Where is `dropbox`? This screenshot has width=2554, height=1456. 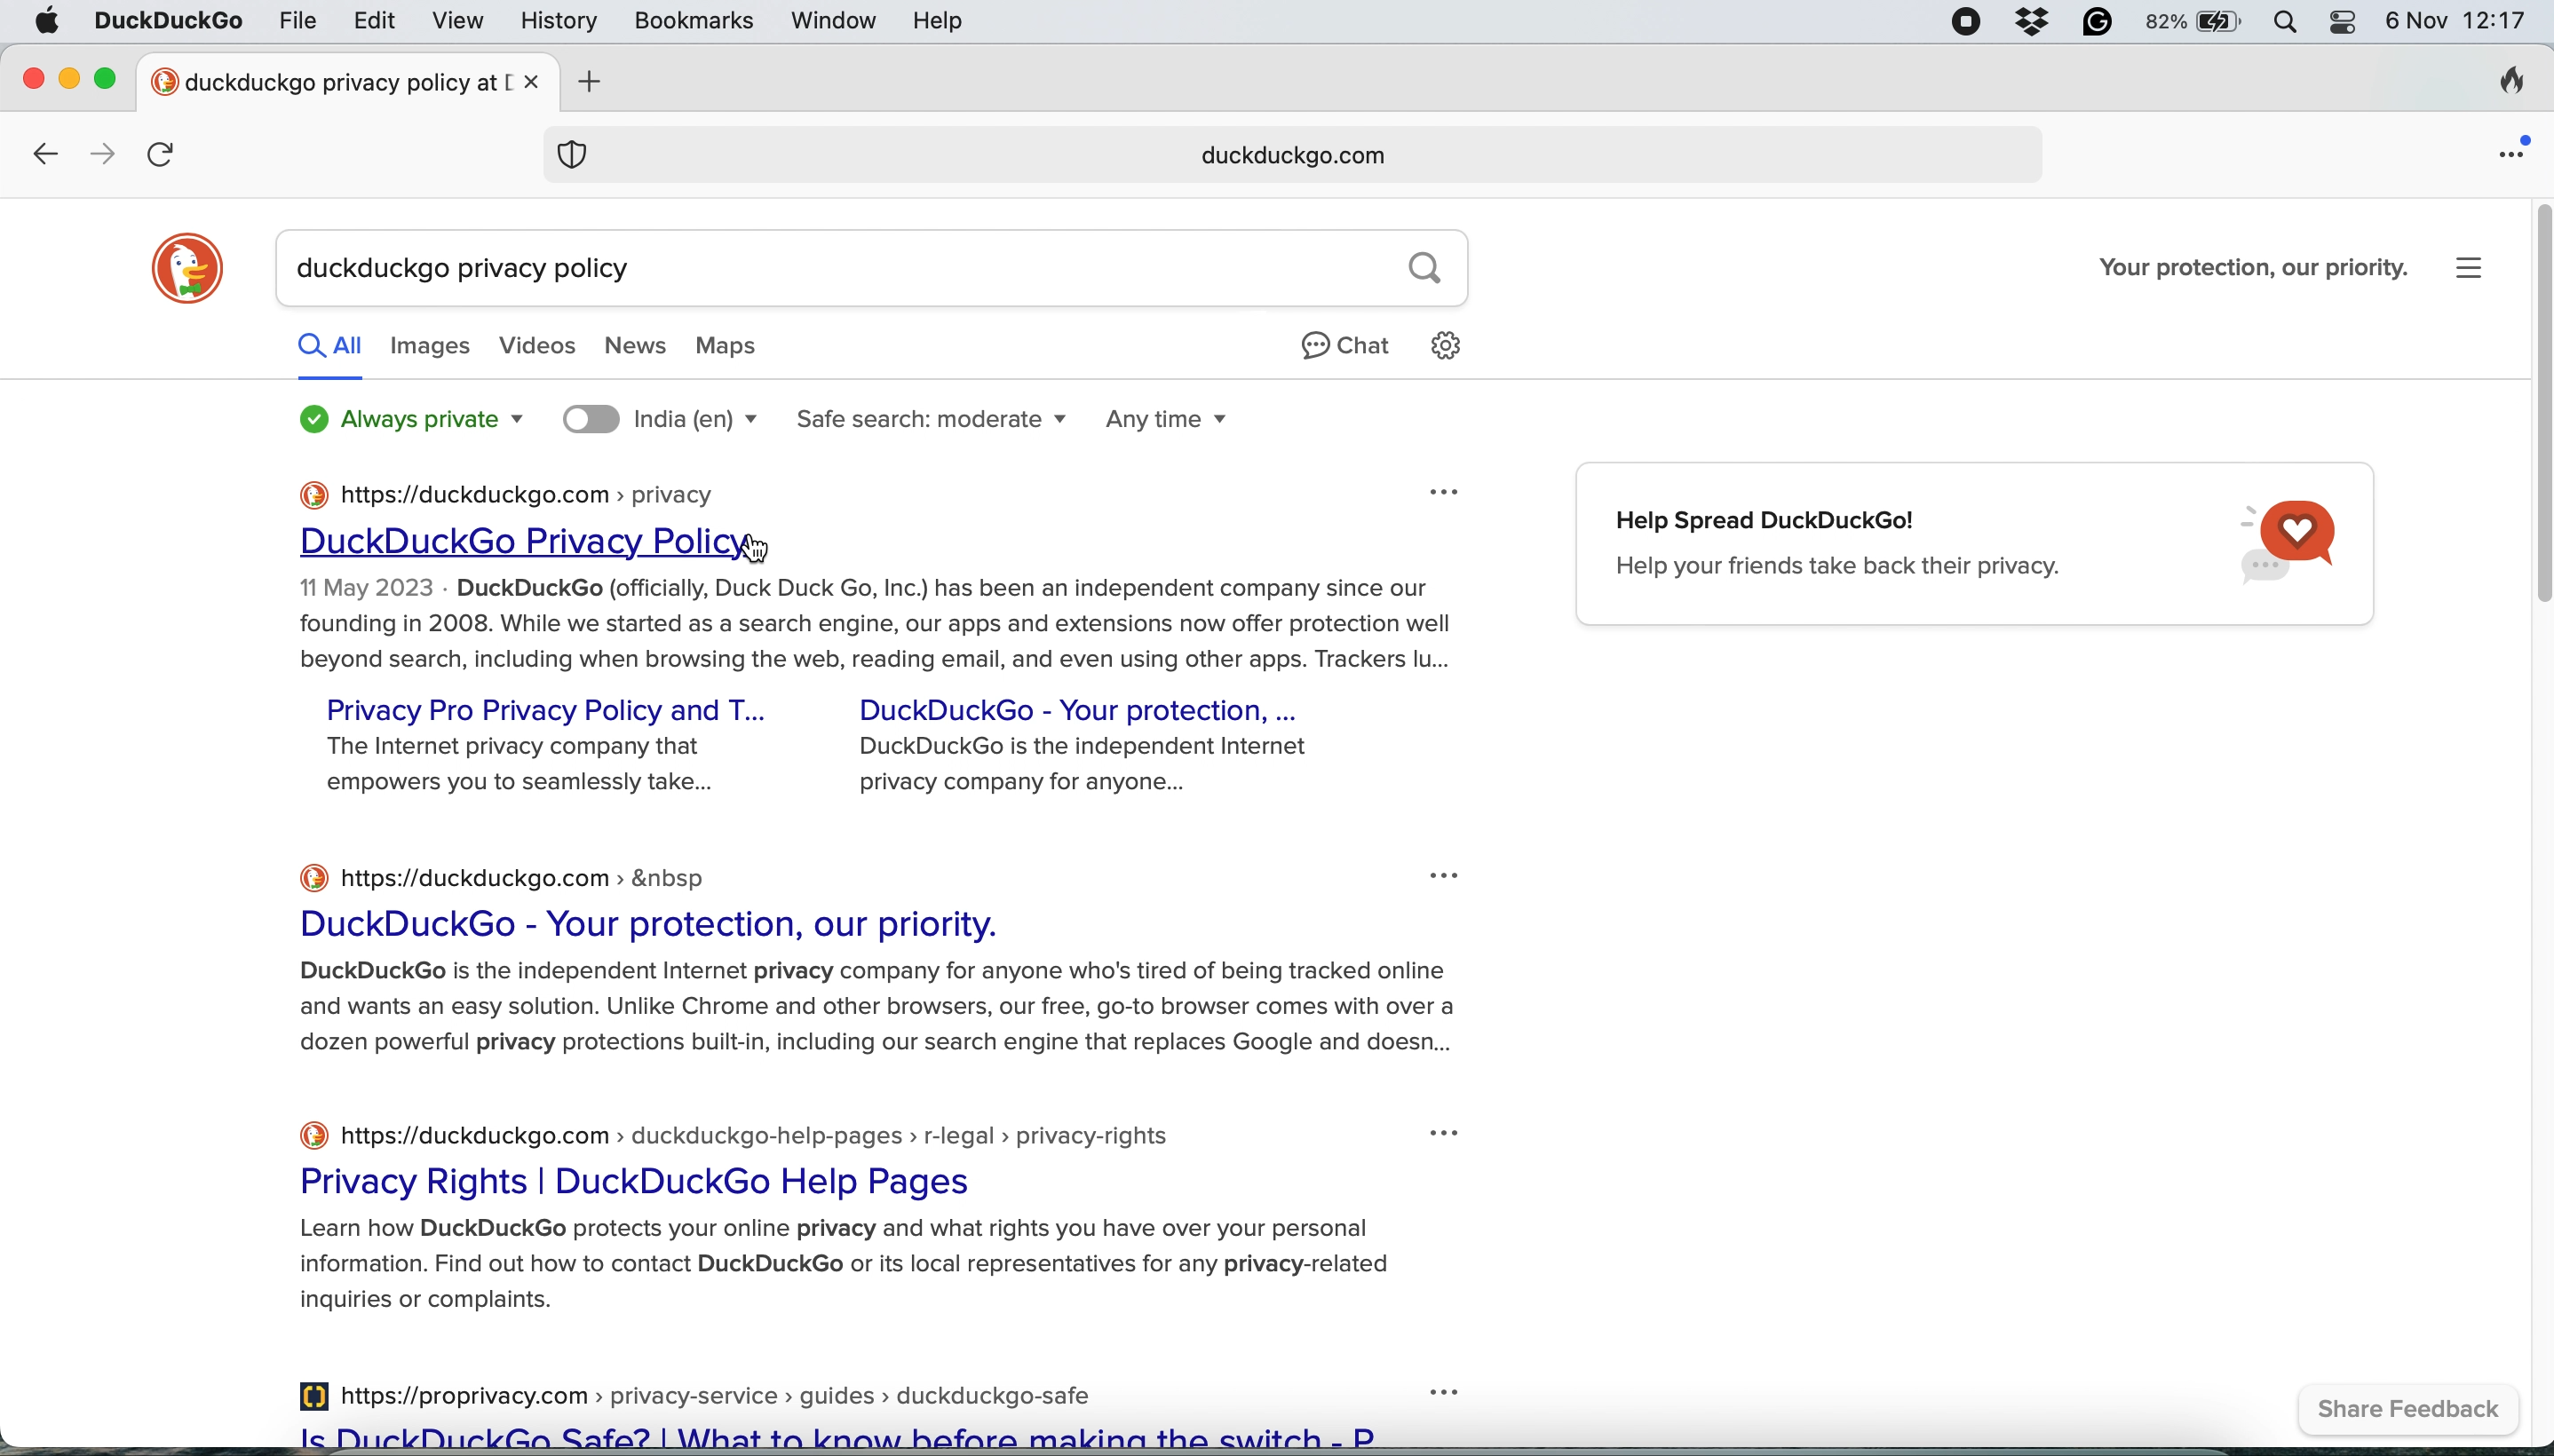 dropbox is located at coordinates (2034, 24).